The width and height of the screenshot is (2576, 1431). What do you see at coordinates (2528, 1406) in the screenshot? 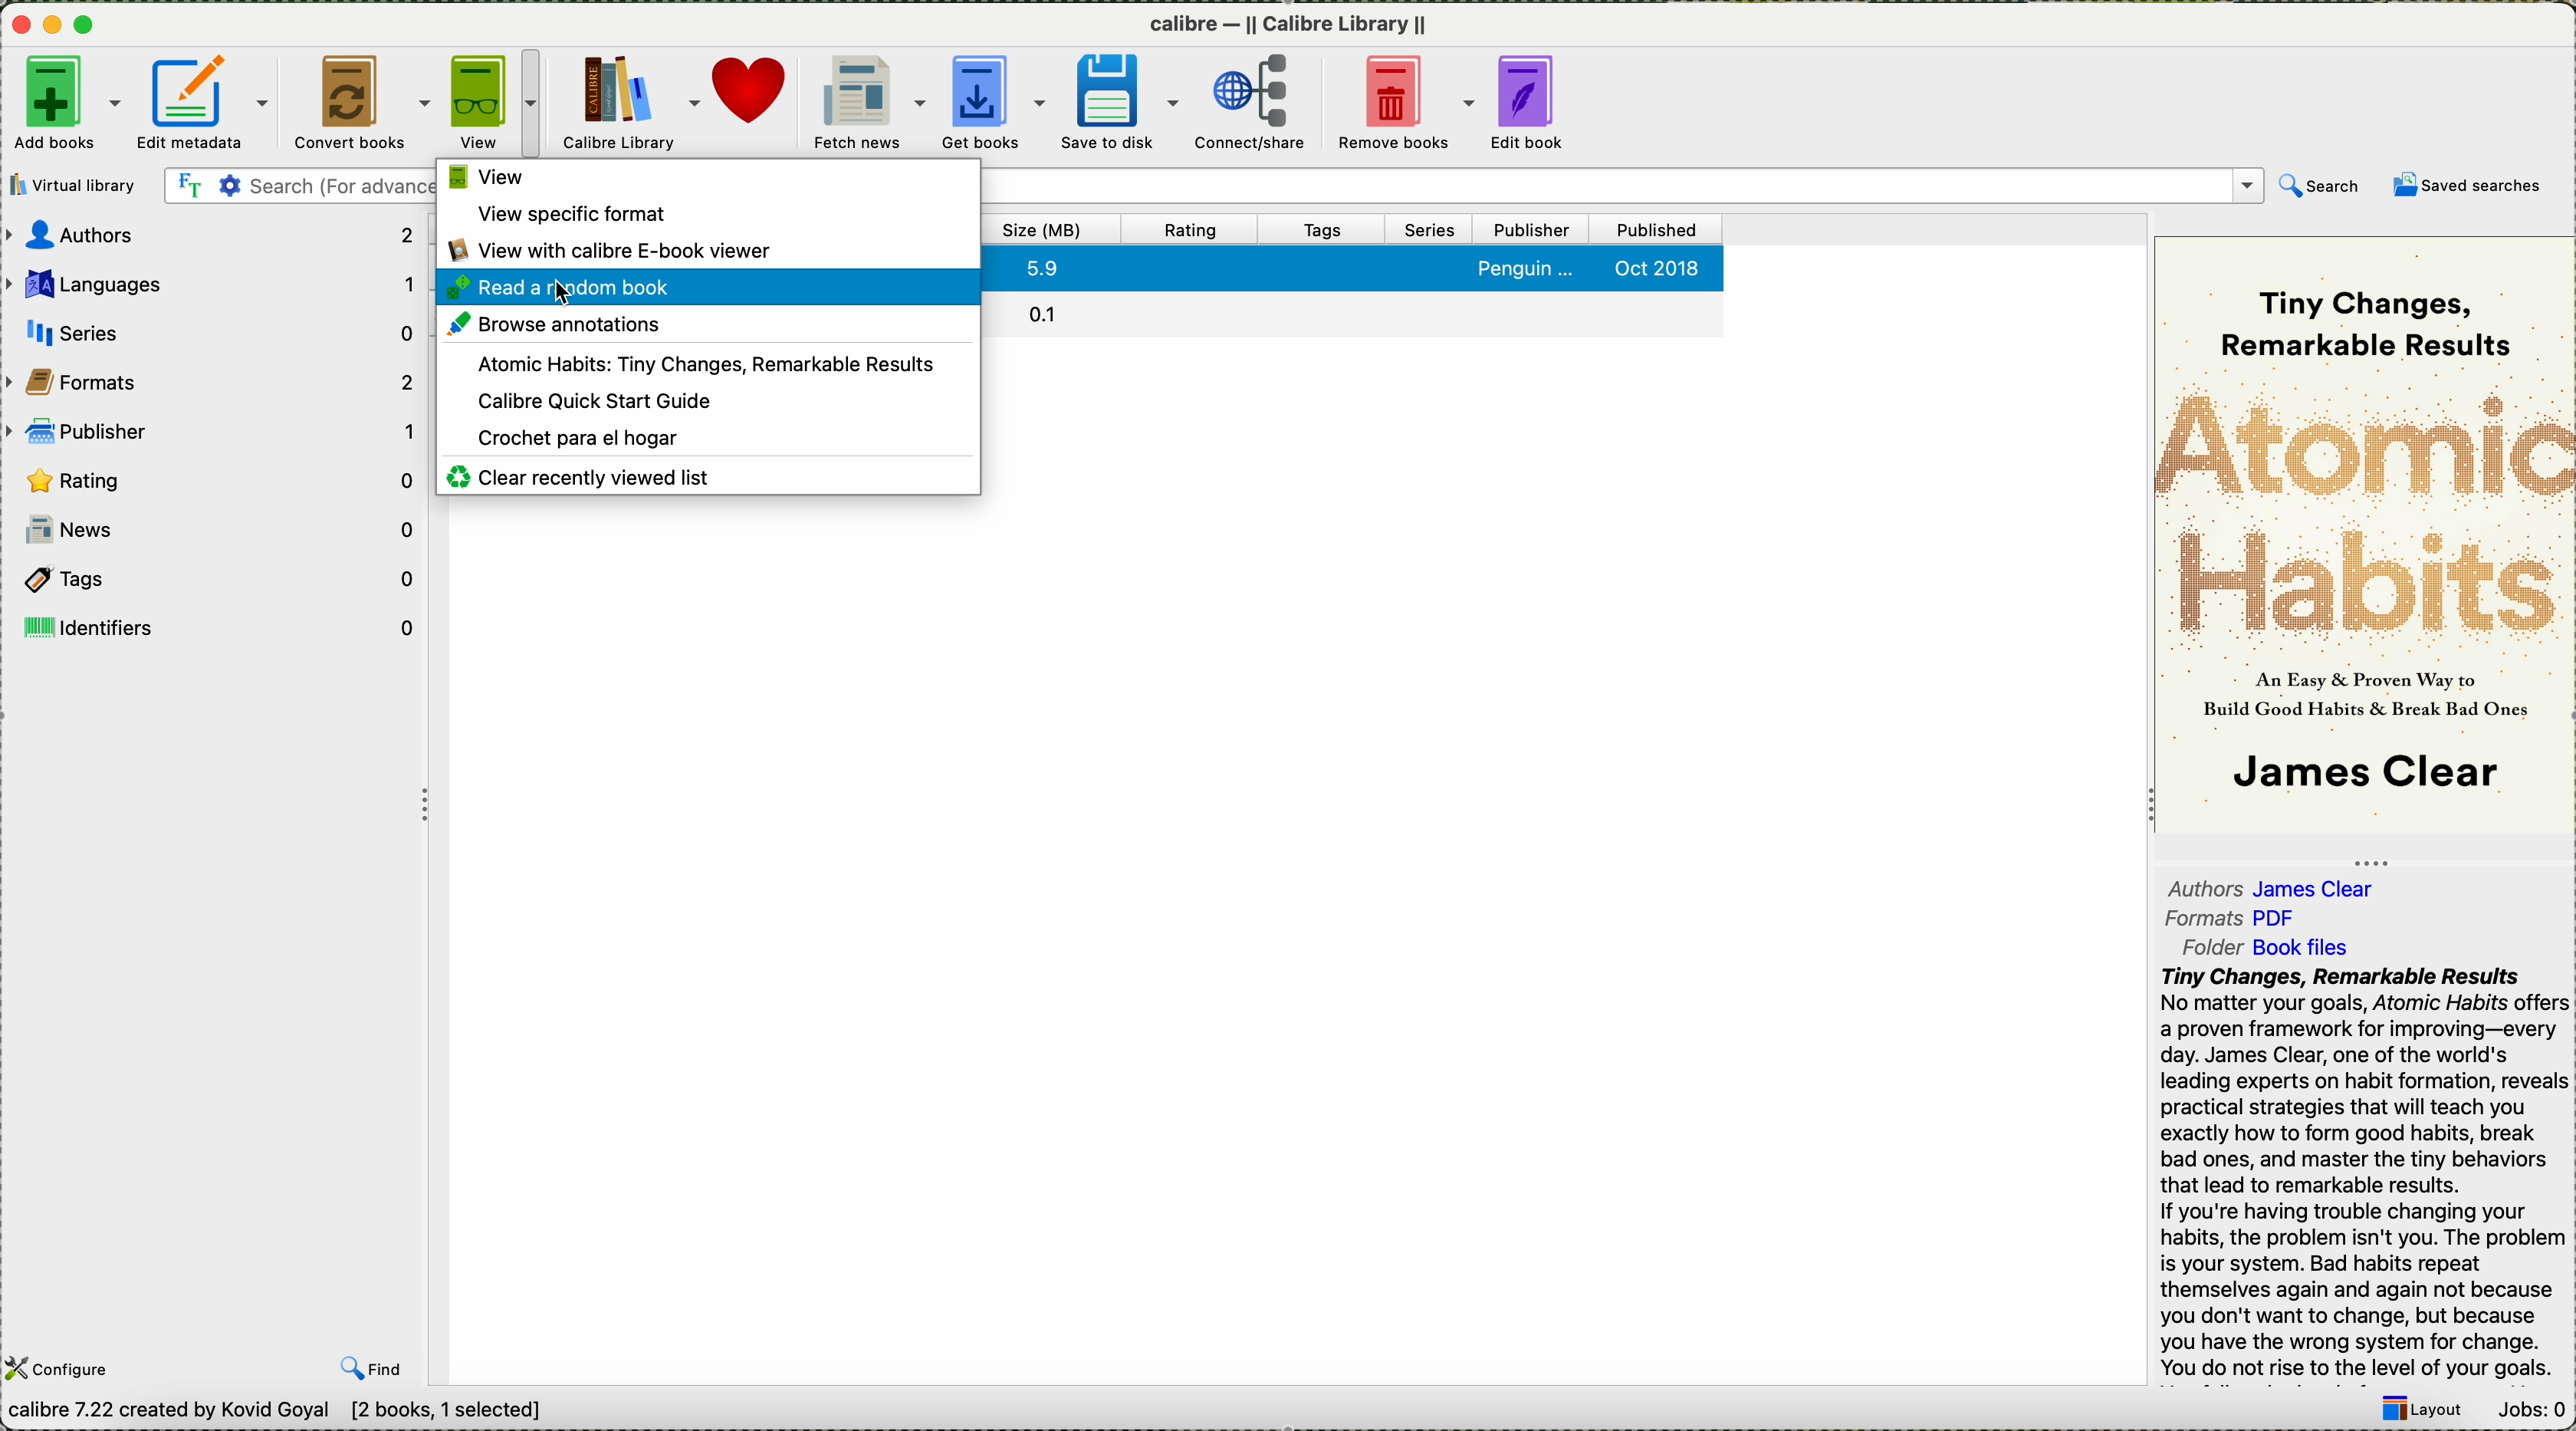
I see `Jobs: 0` at bounding box center [2528, 1406].